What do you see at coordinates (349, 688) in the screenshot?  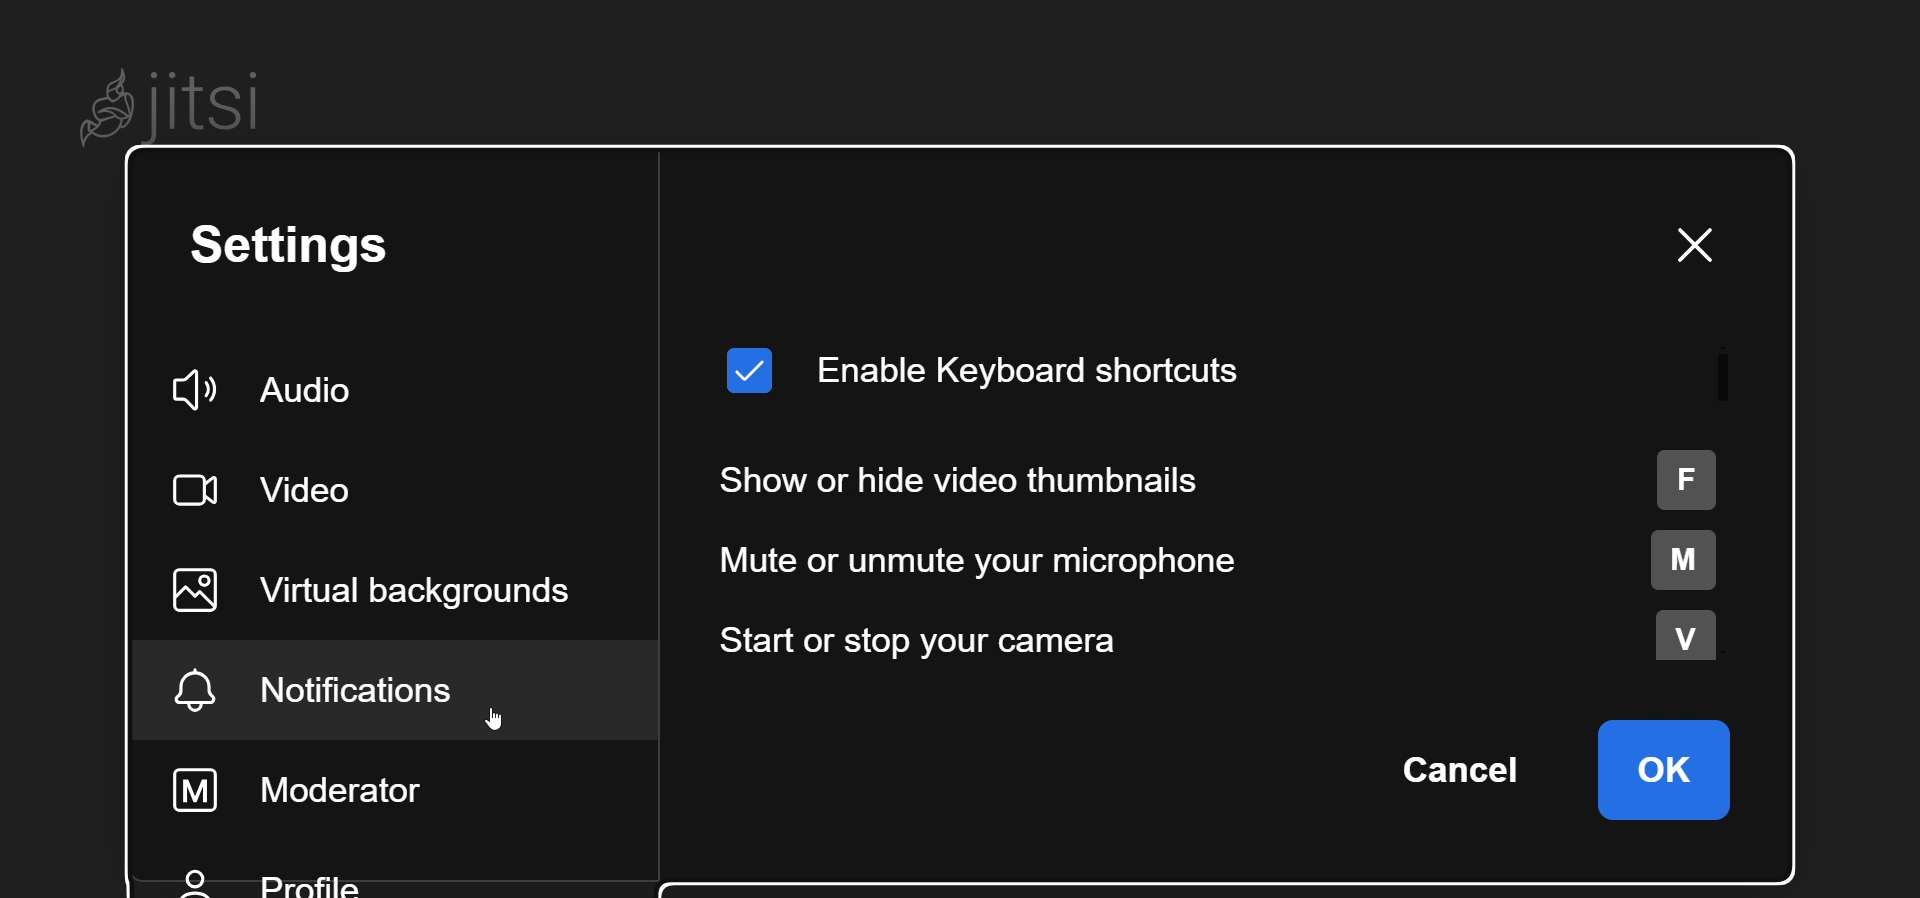 I see `notification` at bounding box center [349, 688].